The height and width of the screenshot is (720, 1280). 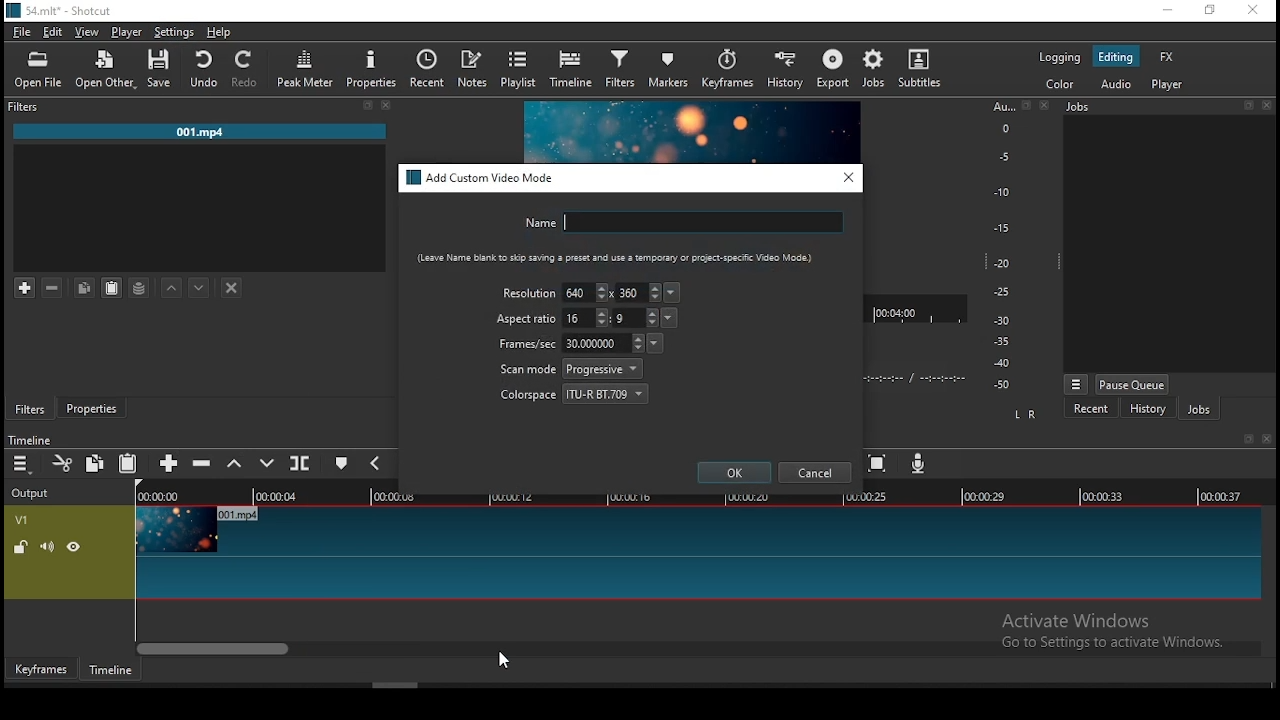 I want to click on mouse pointer, so click(x=500, y=660).